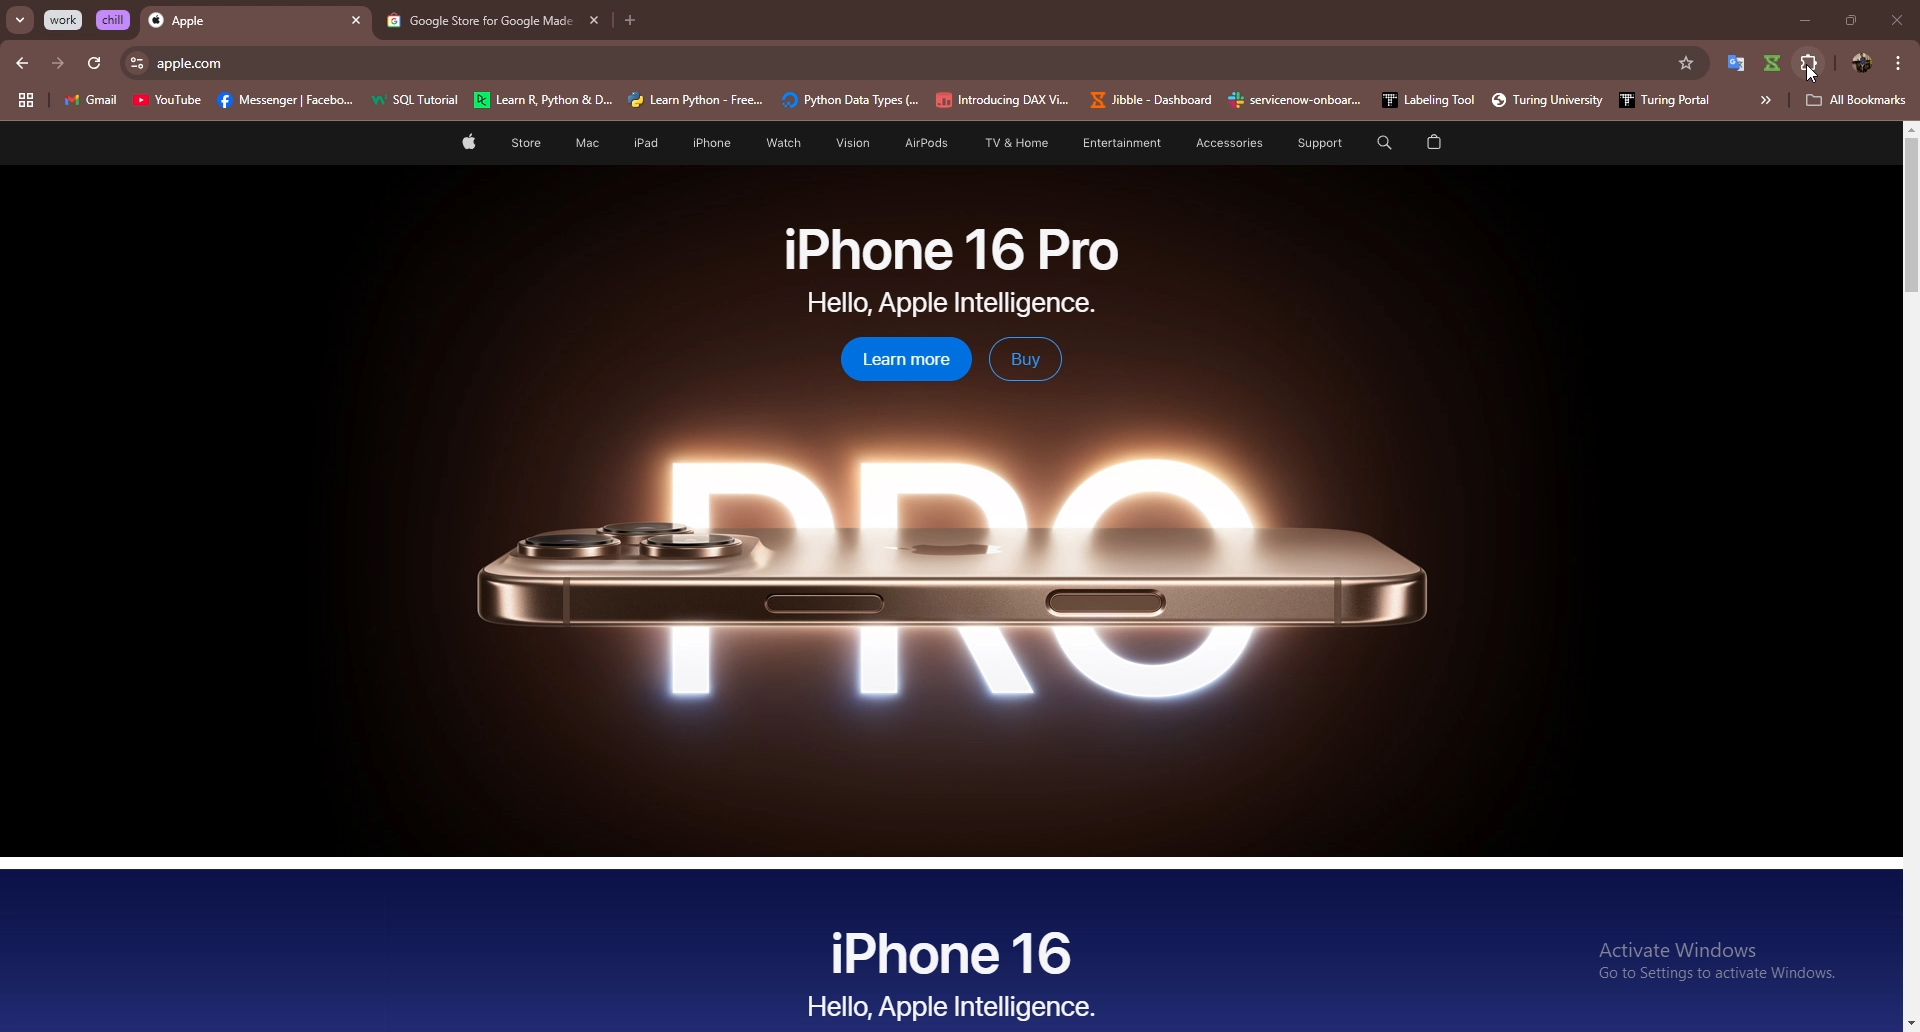 The image size is (1920, 1032). What do you see at coordinates (1685, 63) in the screenshot?
I see `favorites` at bounding box center [1685, 63].